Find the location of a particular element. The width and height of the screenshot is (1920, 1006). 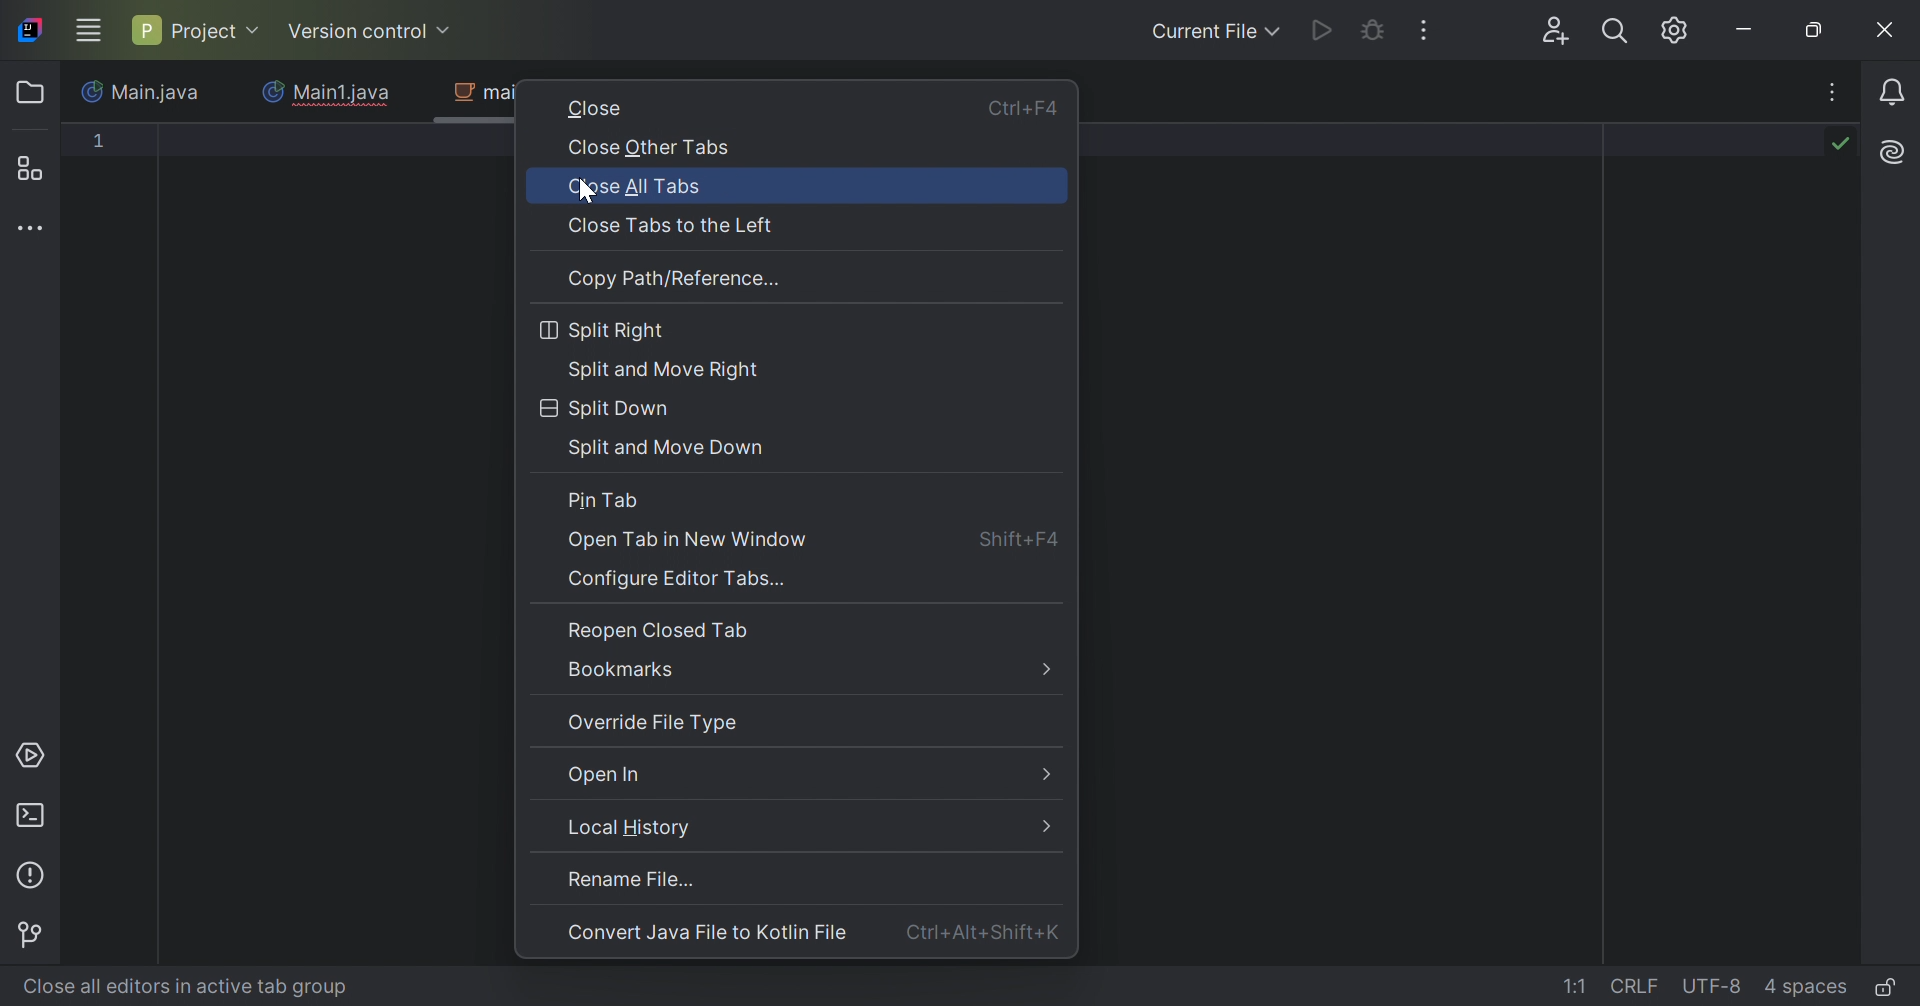

Minimize is located at coordinates (1744, 33).